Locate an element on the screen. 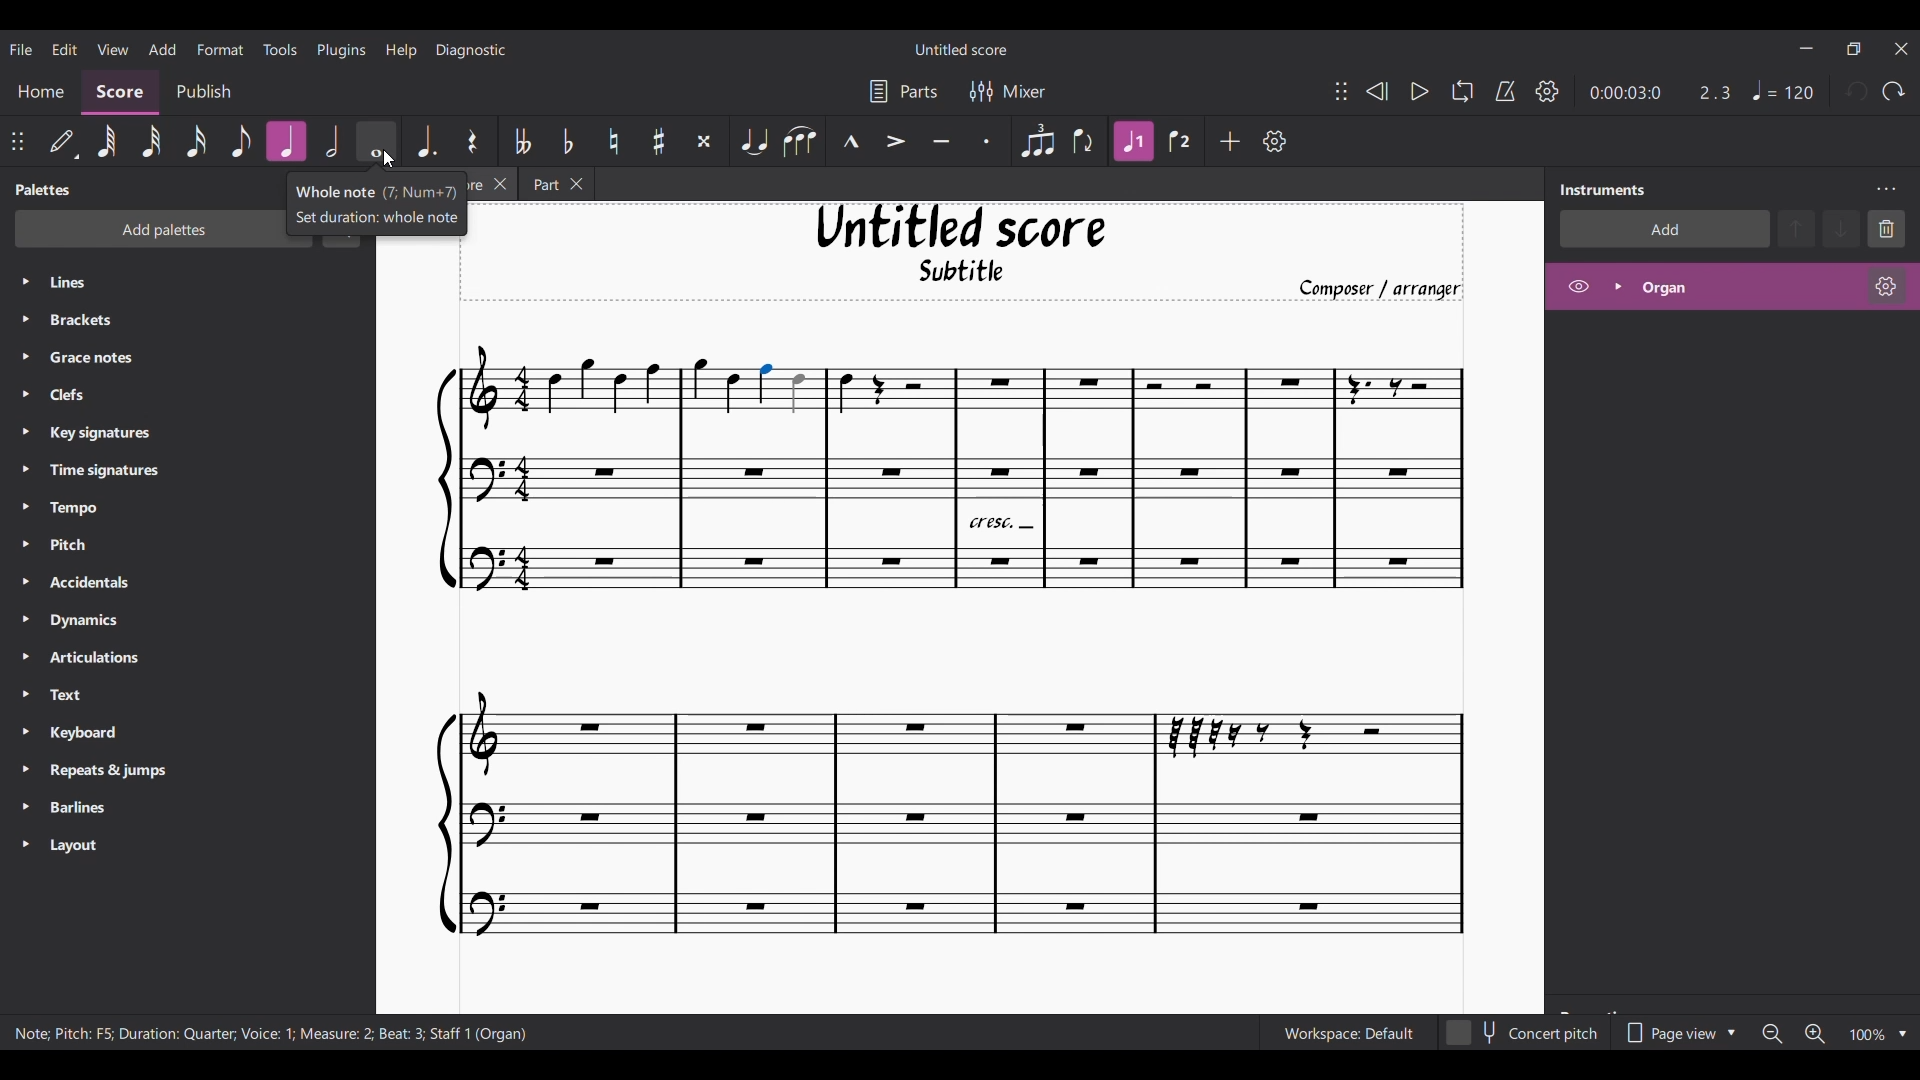 The width and height of the screenshot is (1920, 1080). Selected note highlighted is located at coordinates (766, 384).